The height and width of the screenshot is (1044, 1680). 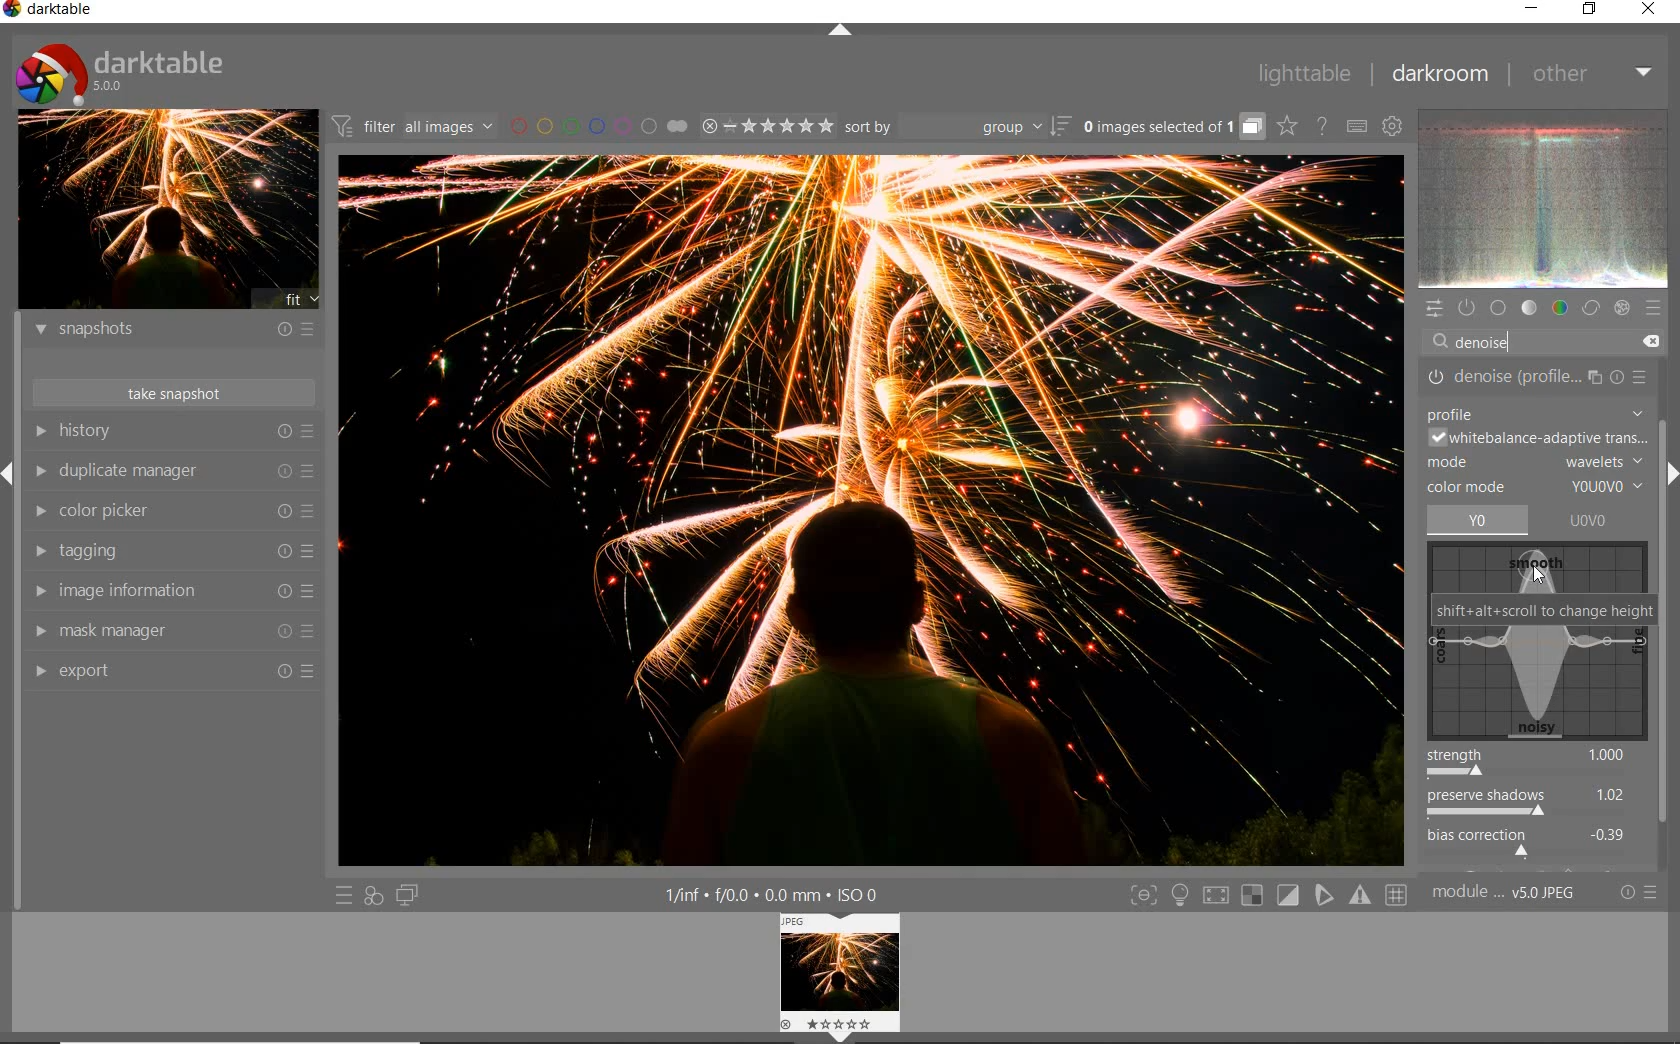 What do you see at coordinates (1545, 198) in the screenshot?
I see `waveform` at bounding box center [1545, 198].